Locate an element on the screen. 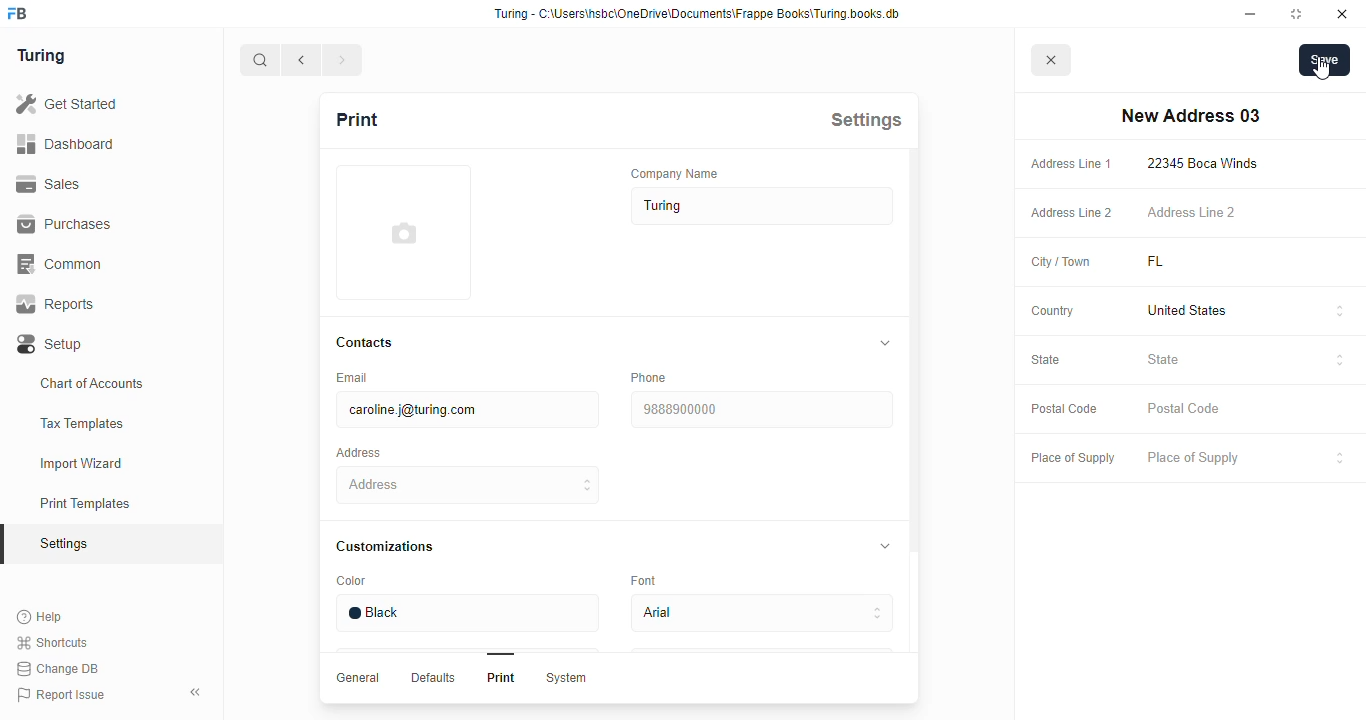 The height and width of the screenshot is (720, 1366). country is located at coordinates (1053, 311).